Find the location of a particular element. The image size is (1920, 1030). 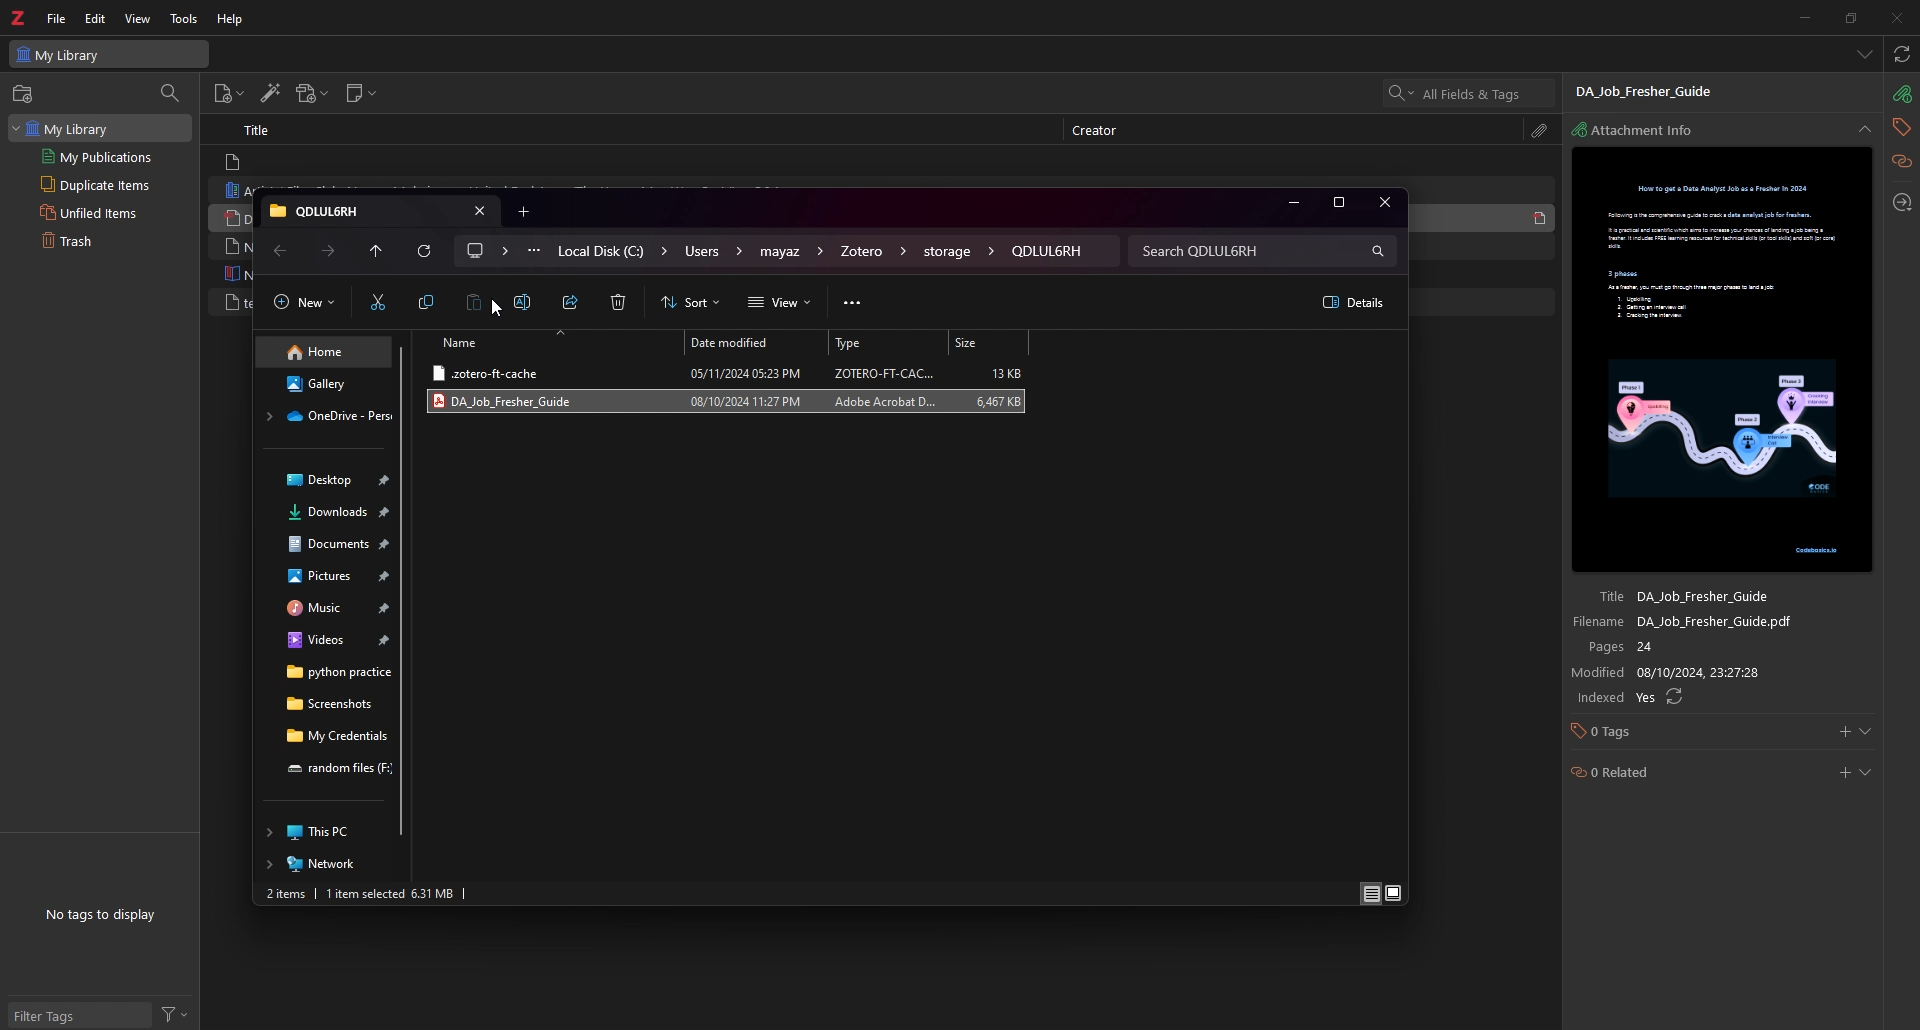

tags to display is located at coordinates (106, 916).